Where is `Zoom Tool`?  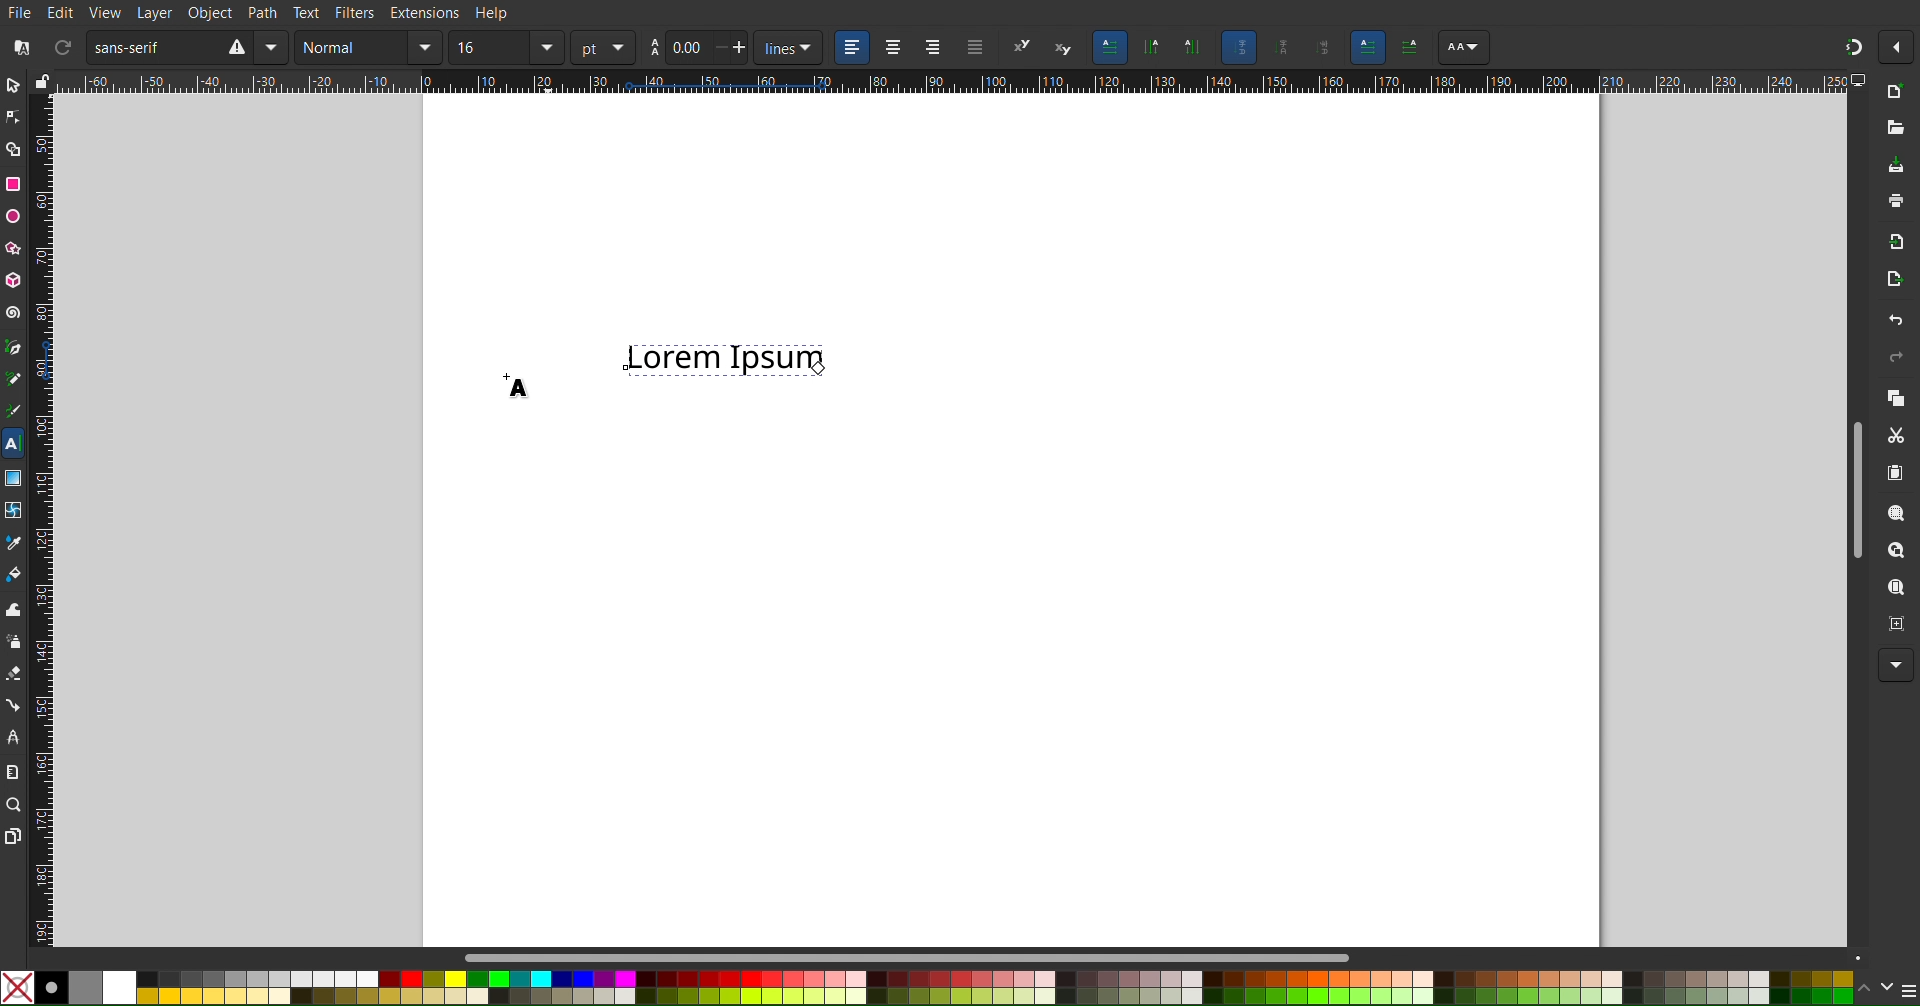
Zoom Tool is located at coordinates (13, 804).